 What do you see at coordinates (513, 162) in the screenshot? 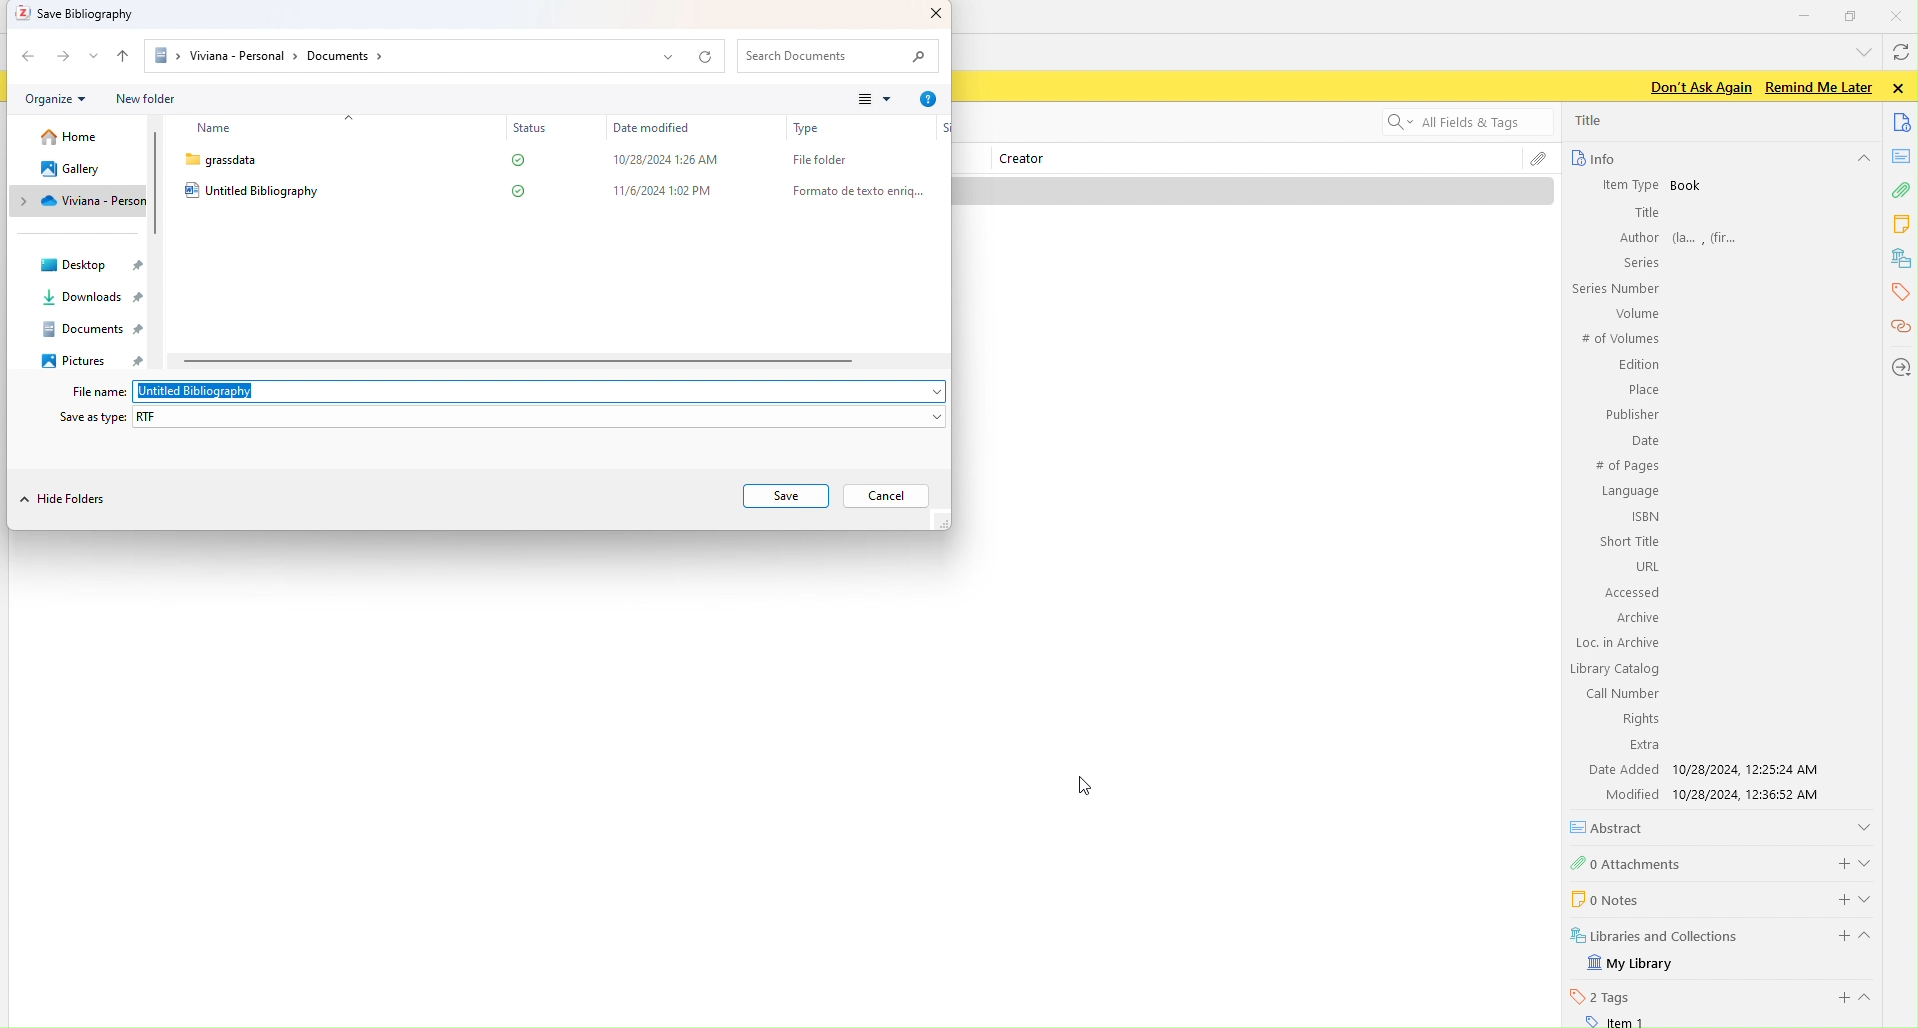
I see `Check` at bounding box center [513, 162].